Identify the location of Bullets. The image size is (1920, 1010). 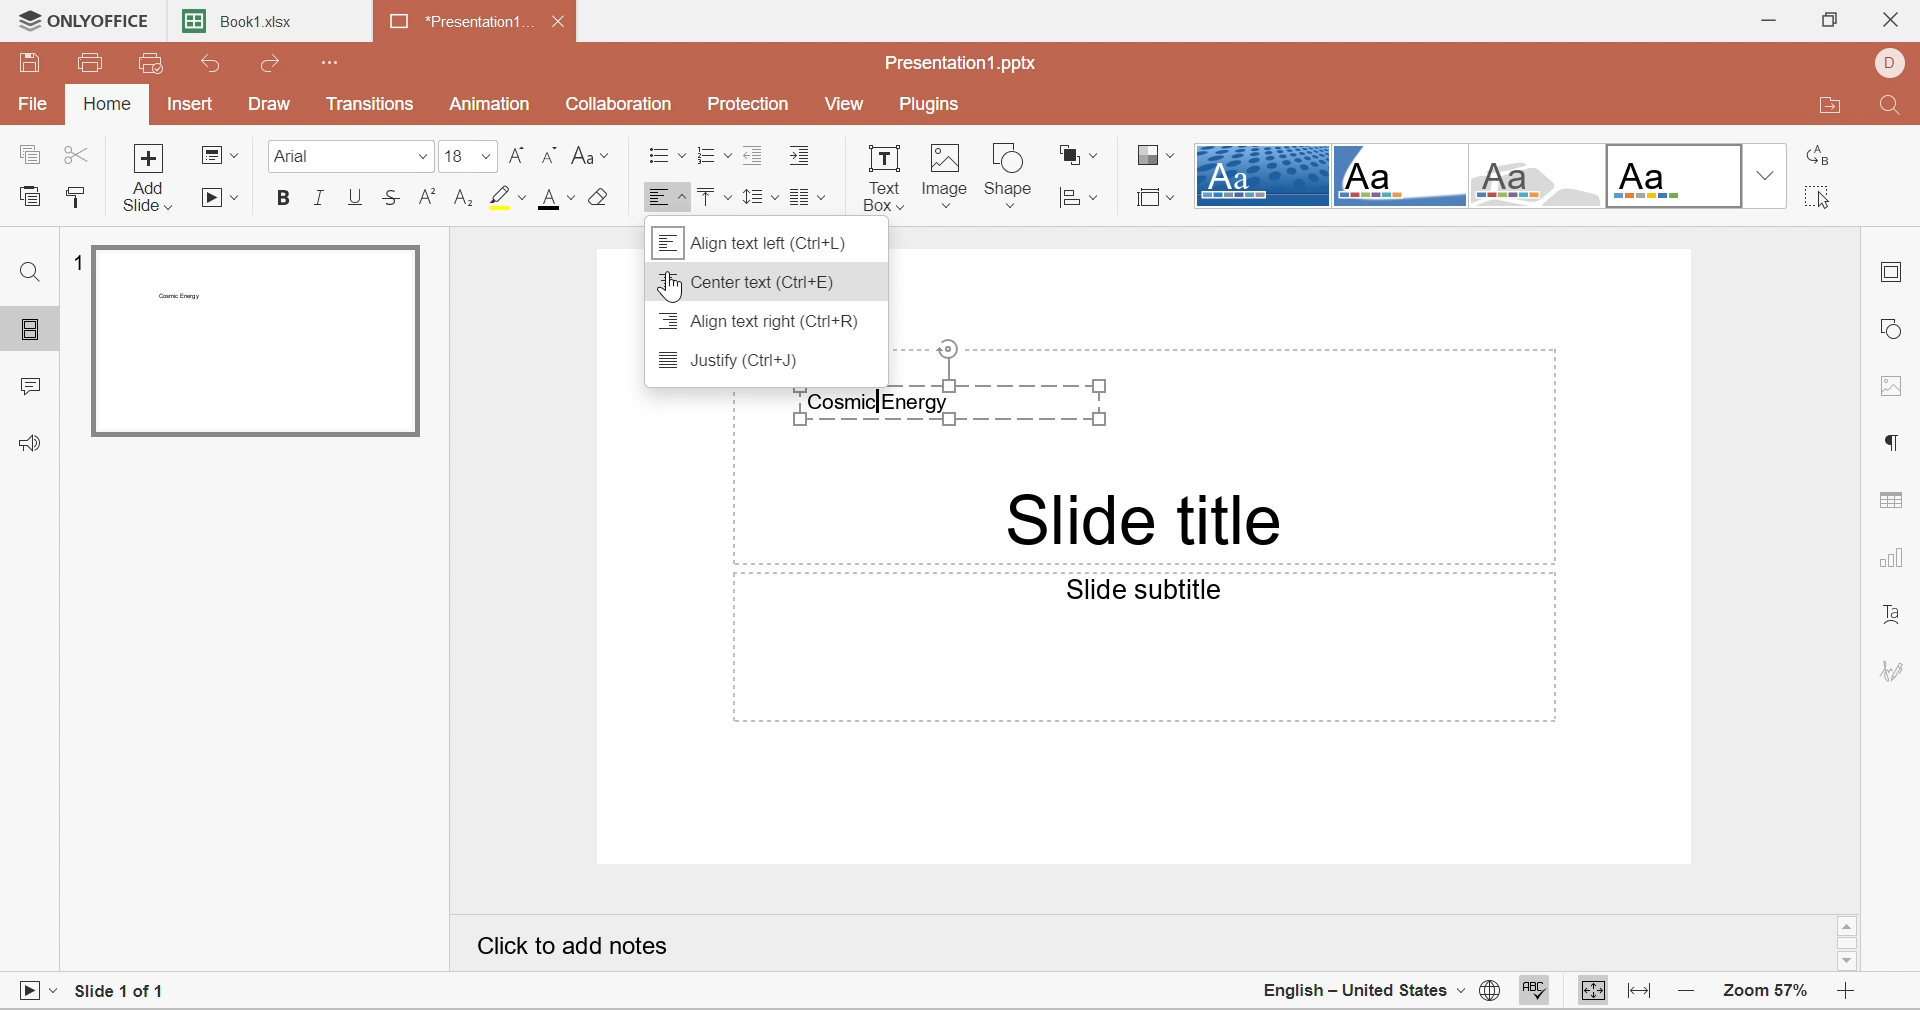
(662, 156).